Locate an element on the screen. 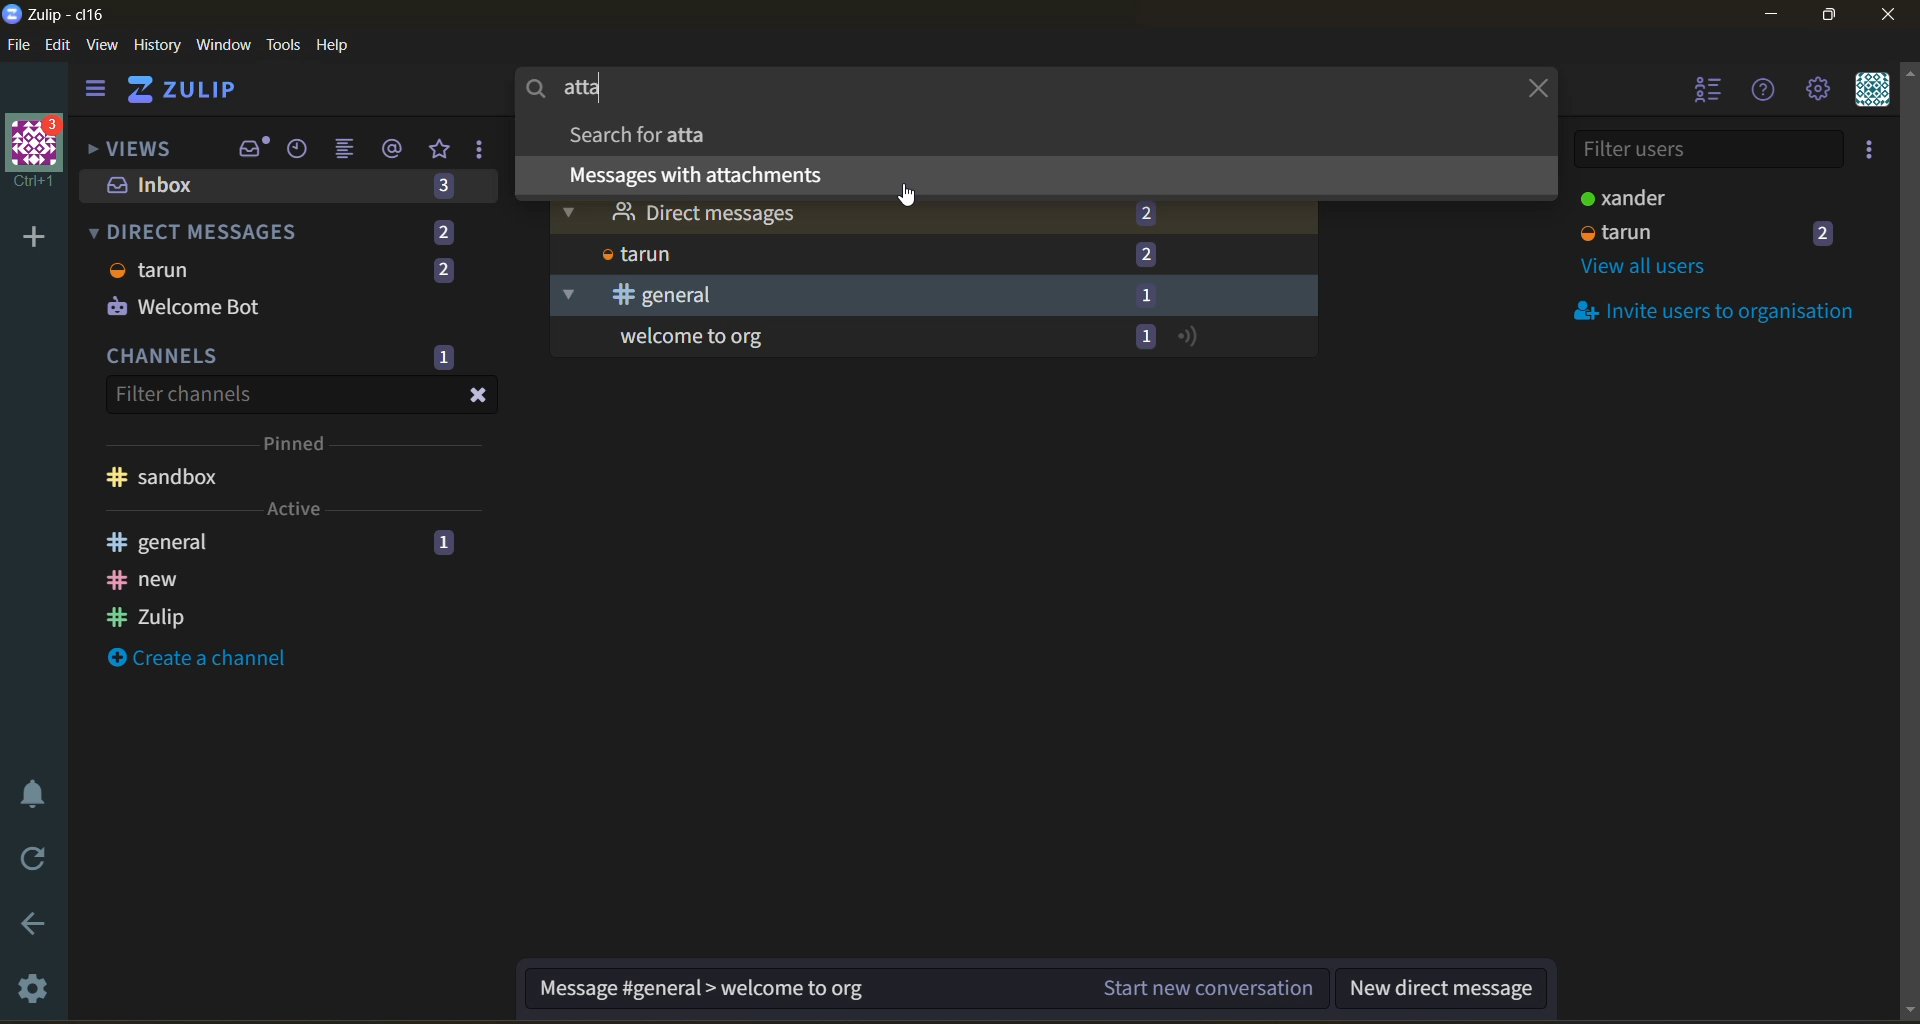  Start new conversation is located at coordinates (1210, 986).